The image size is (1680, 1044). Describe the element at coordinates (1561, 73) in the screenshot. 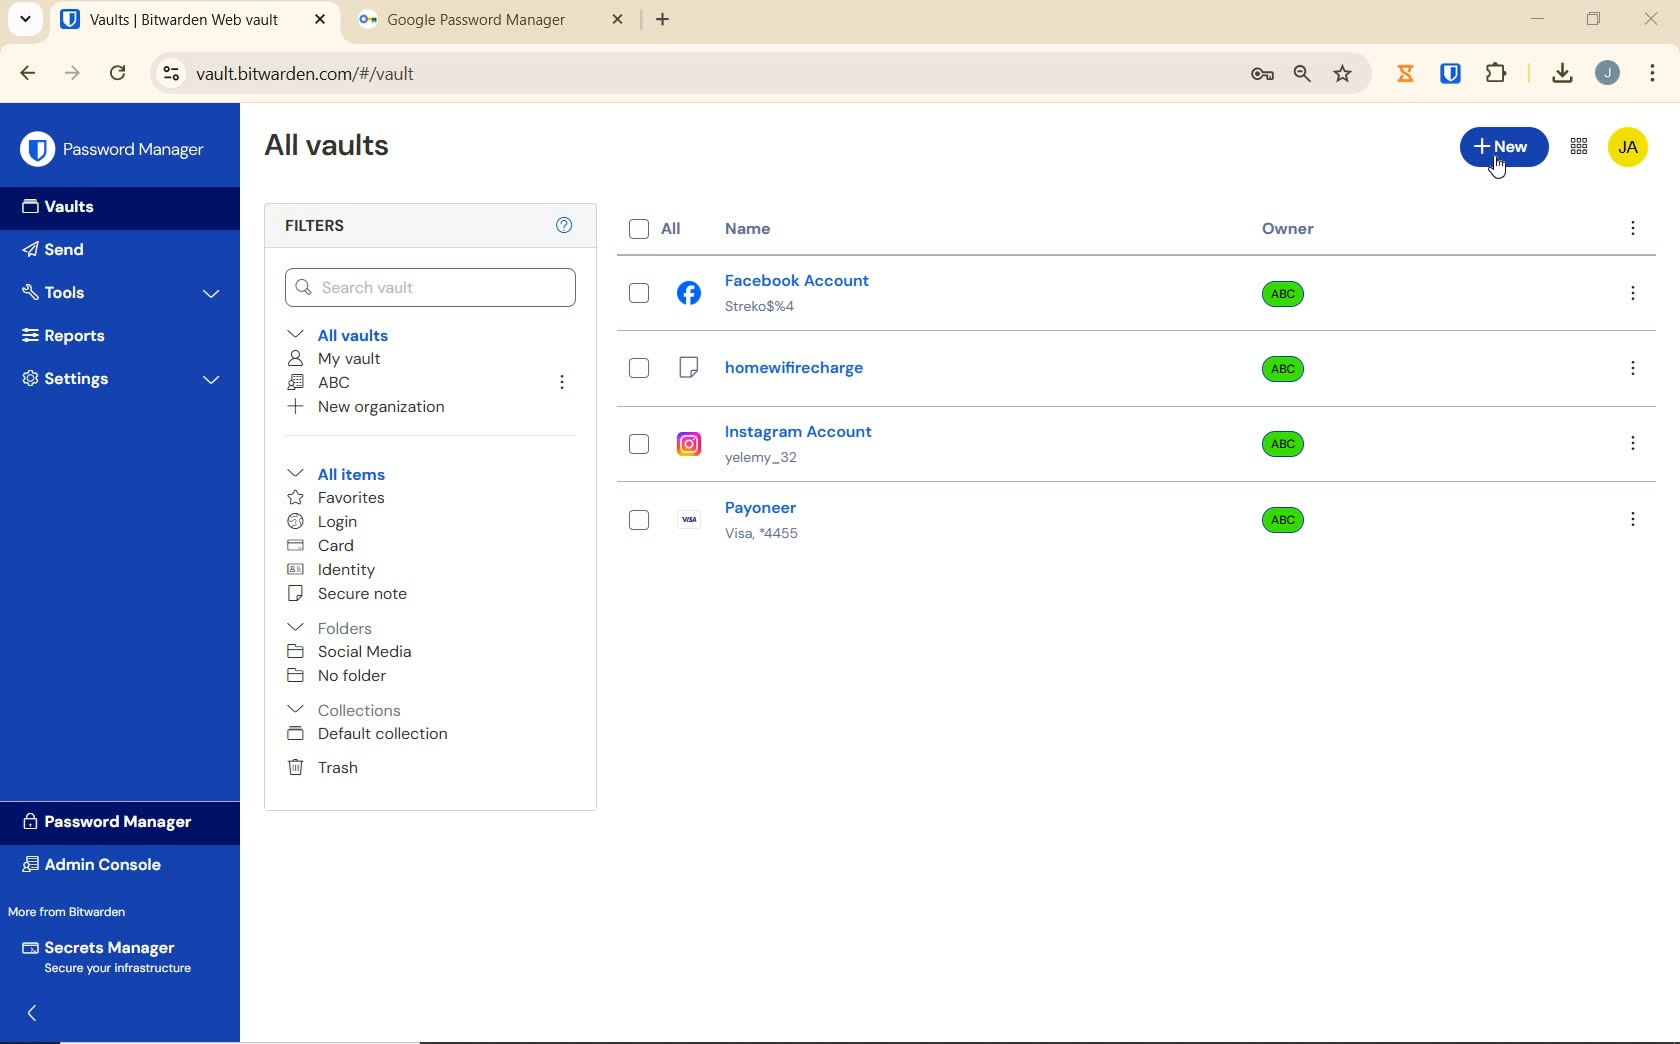

I see `download` at that location.